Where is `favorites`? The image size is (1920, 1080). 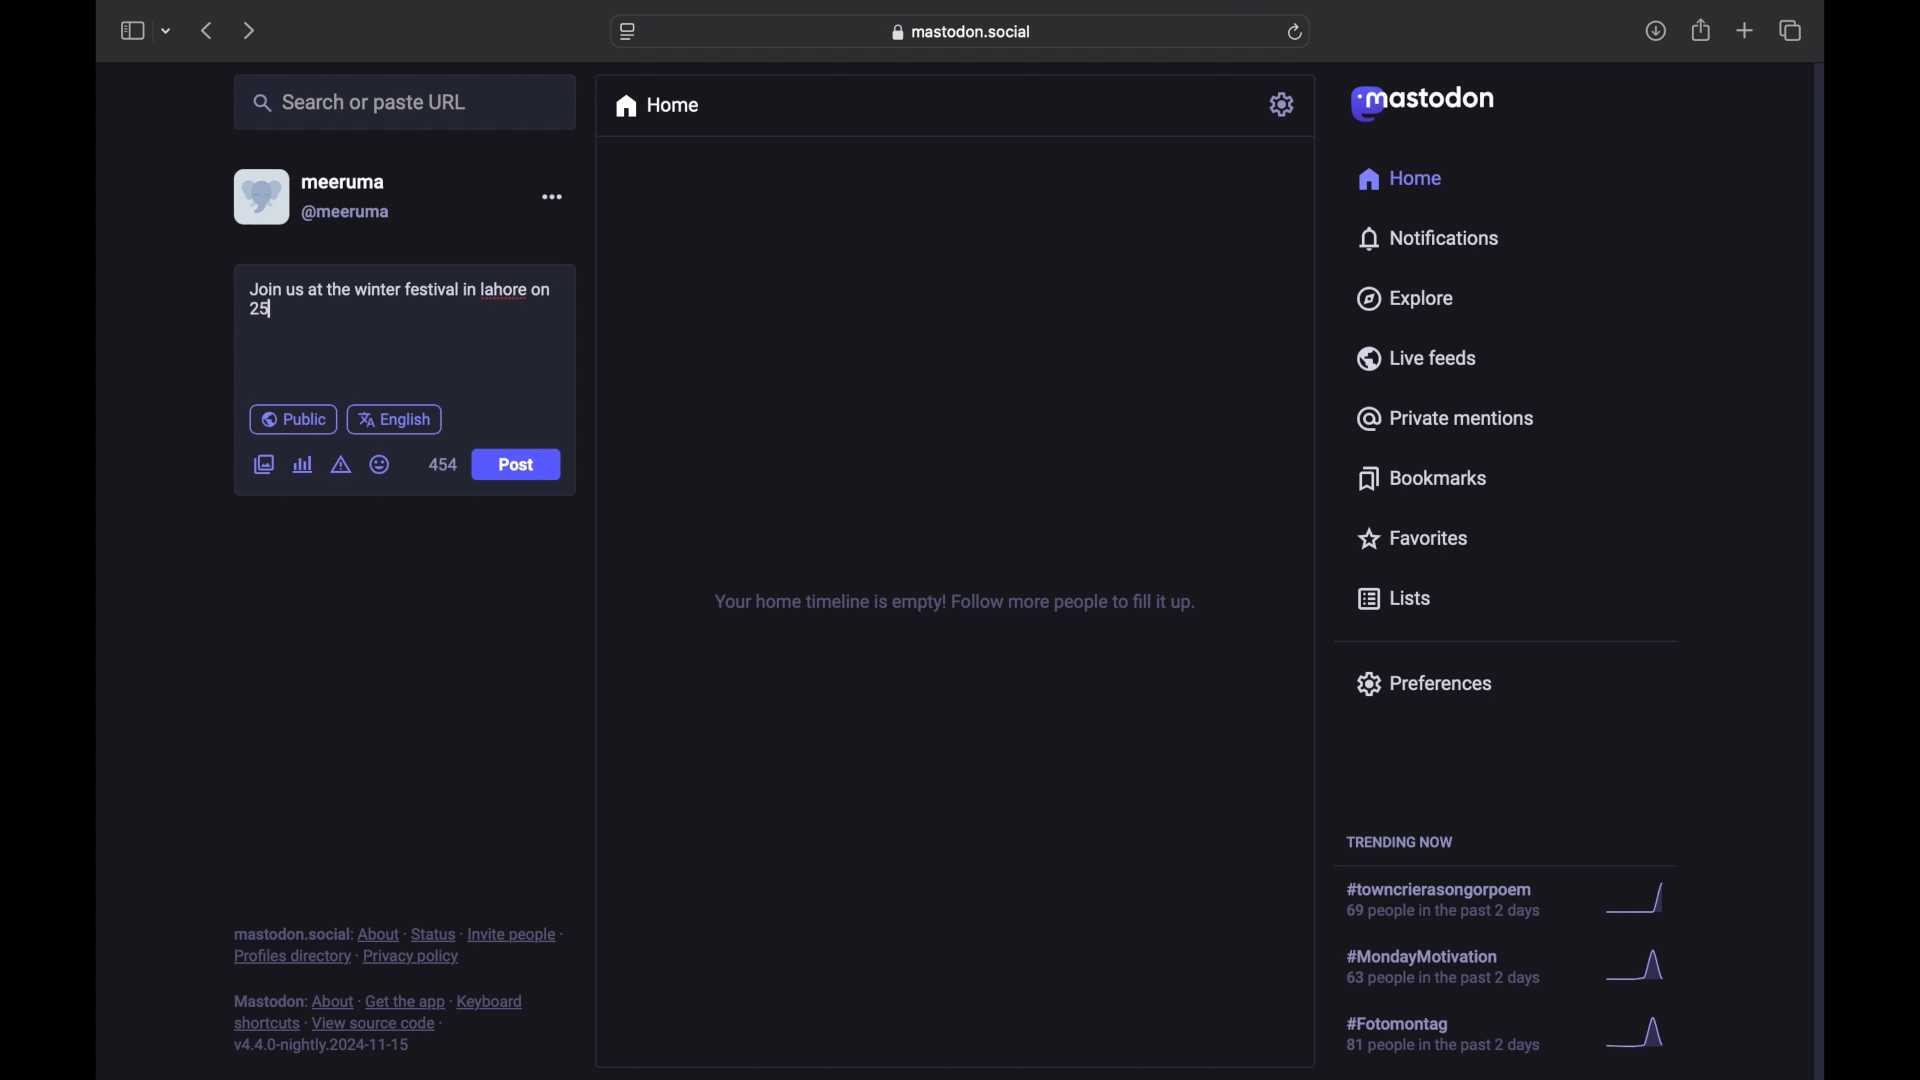
favorites is located at coordinates (1411, 538).